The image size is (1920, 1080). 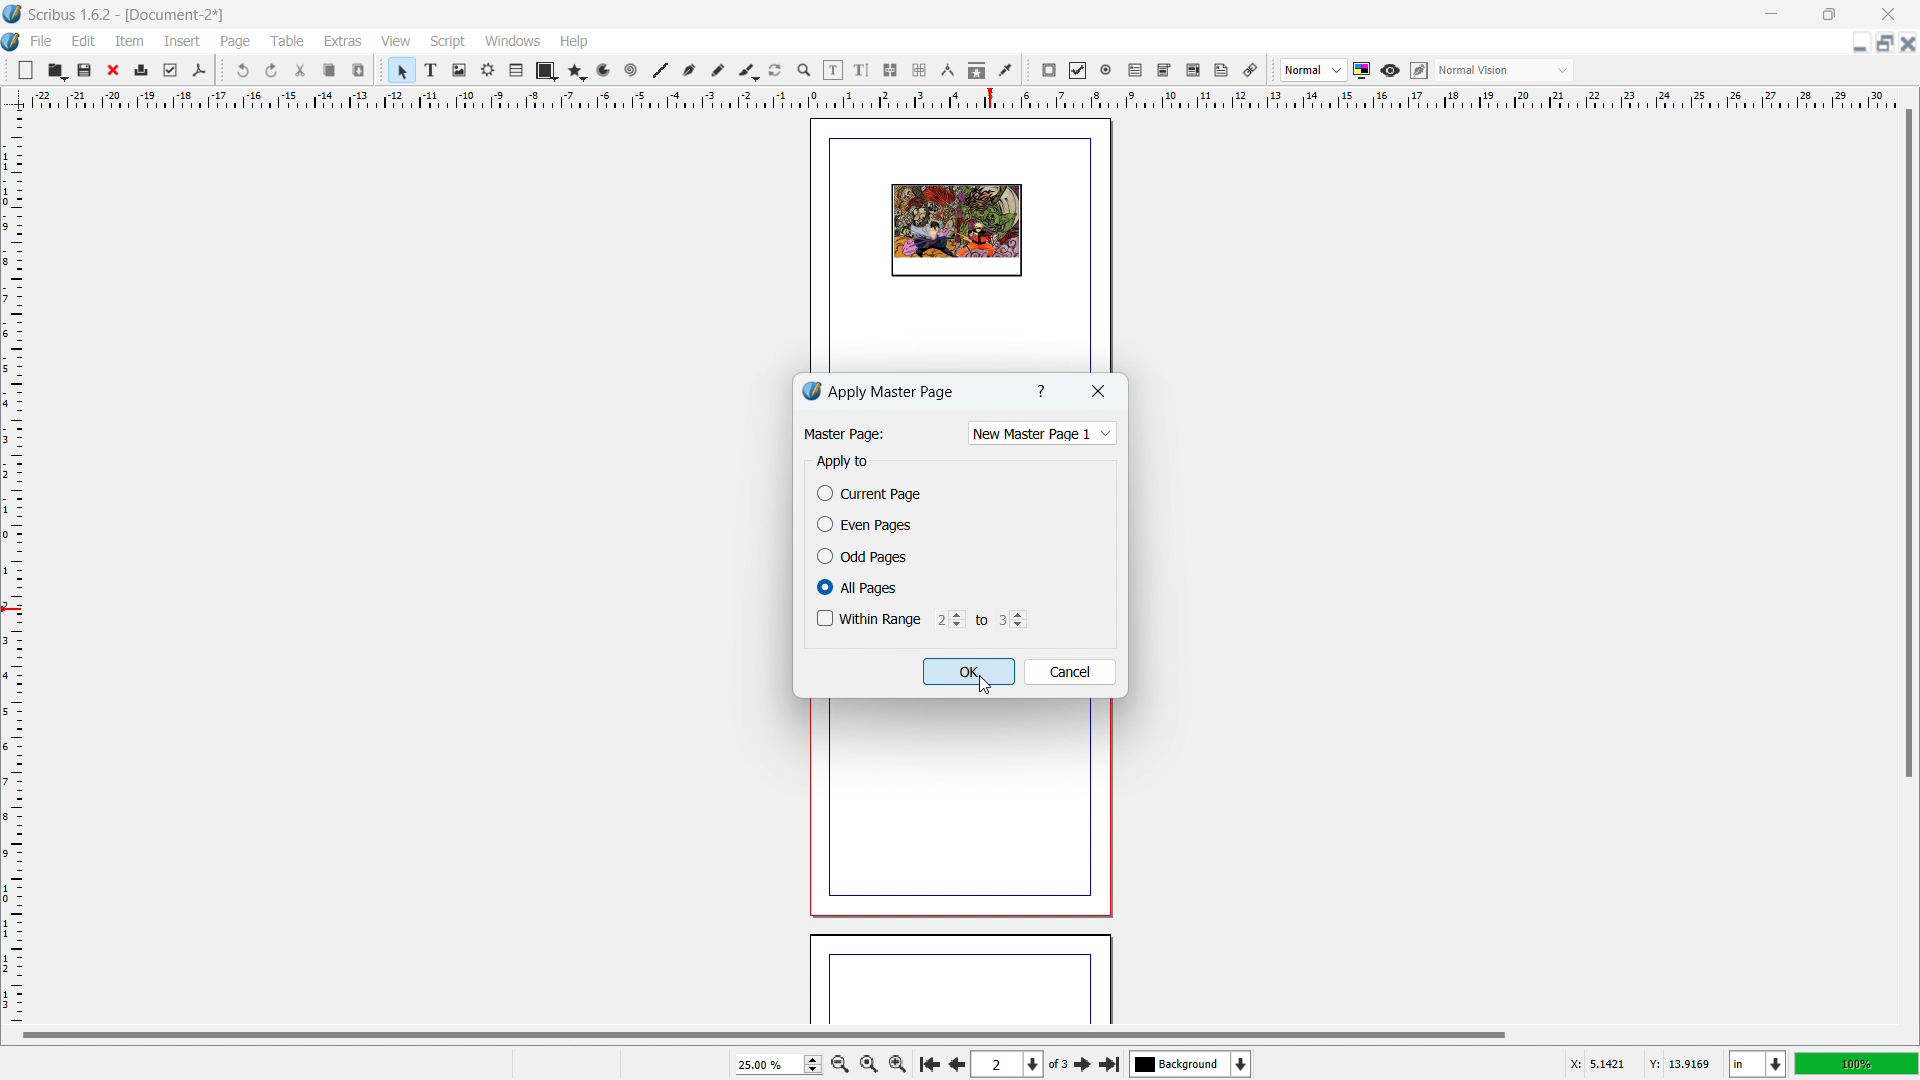 What do you see at coordinates (606, 71) in the screenshot?
I see `curves` at bounding box center [606, 71].